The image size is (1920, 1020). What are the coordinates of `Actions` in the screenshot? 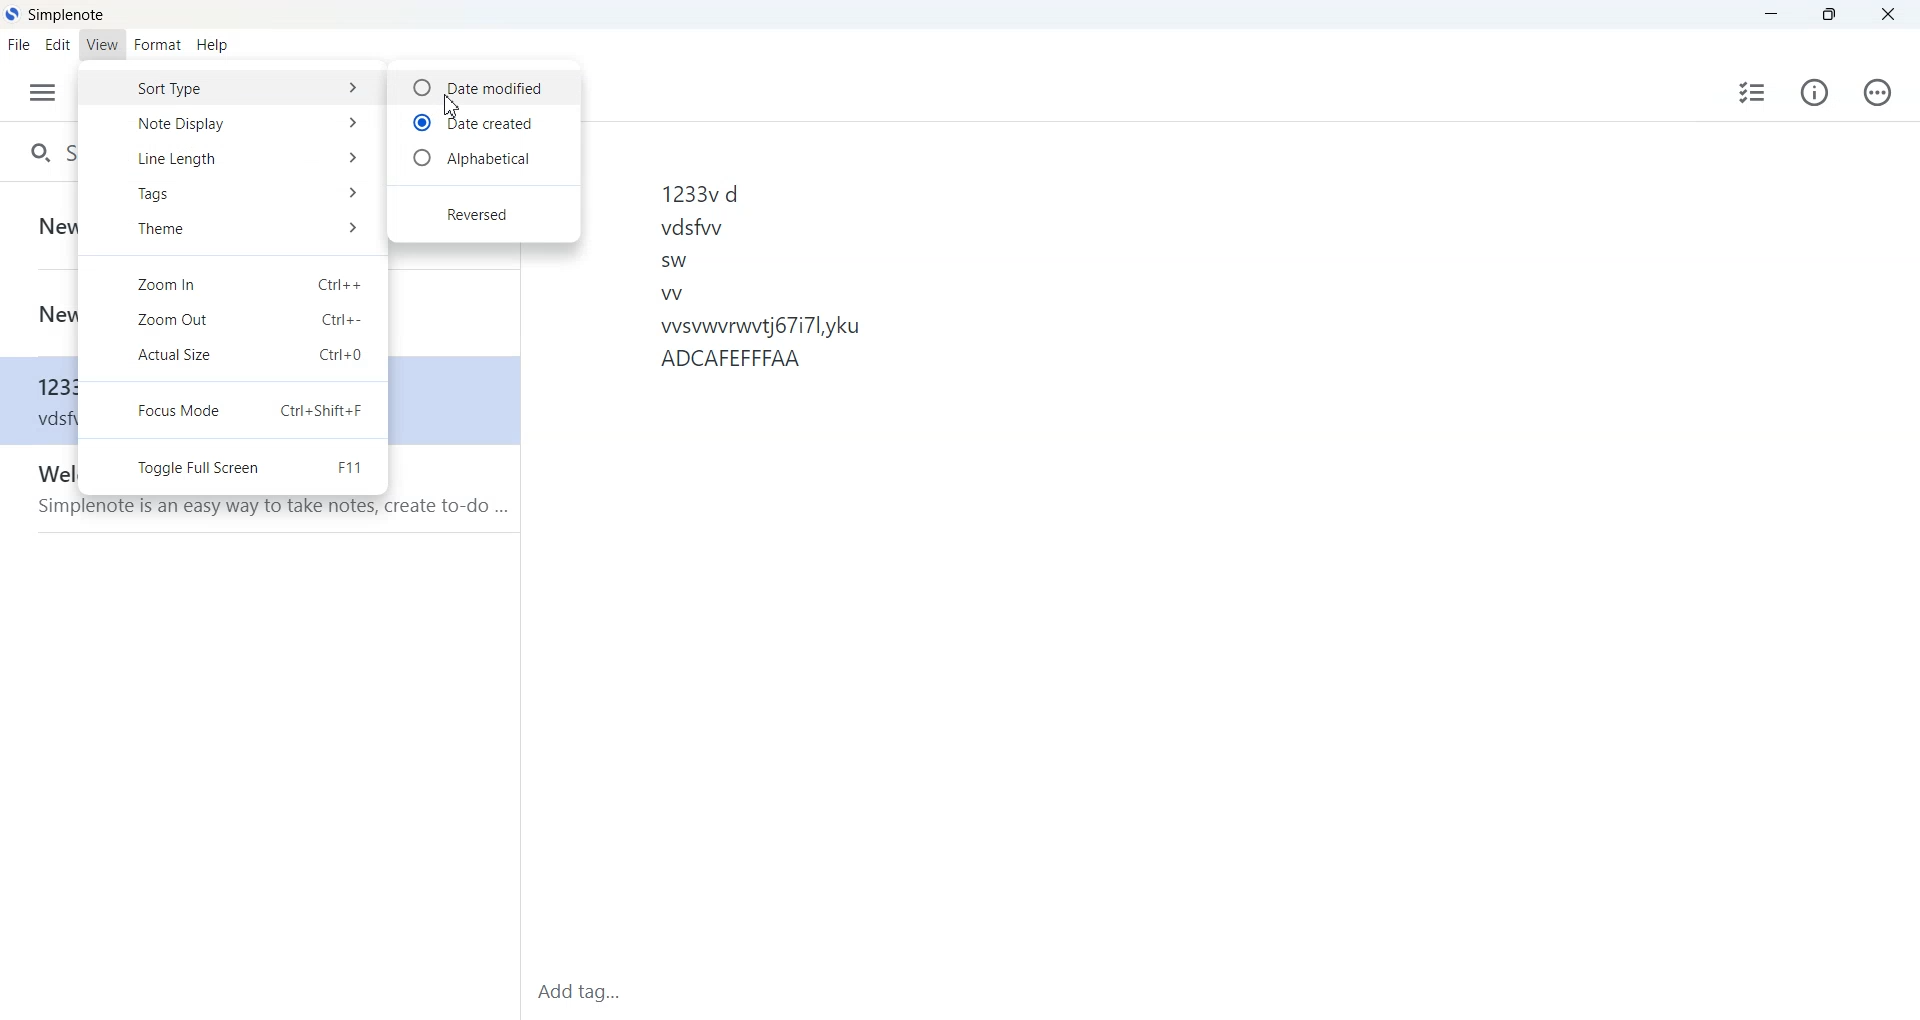 It's located at (1875, 92).